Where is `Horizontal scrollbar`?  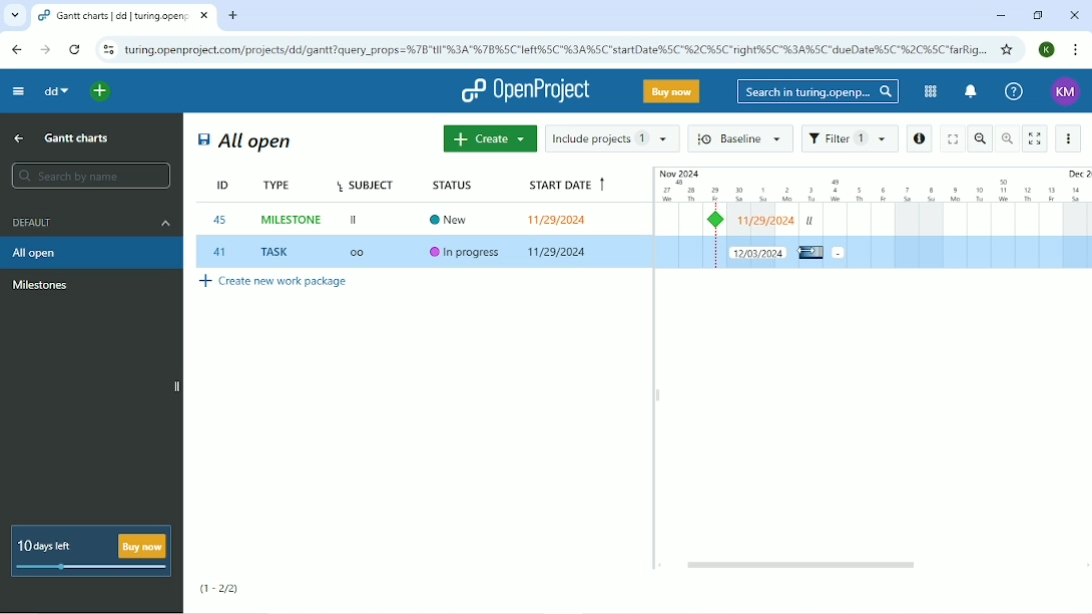
Horizontal scrollbar is located at coordinates (804, 565).